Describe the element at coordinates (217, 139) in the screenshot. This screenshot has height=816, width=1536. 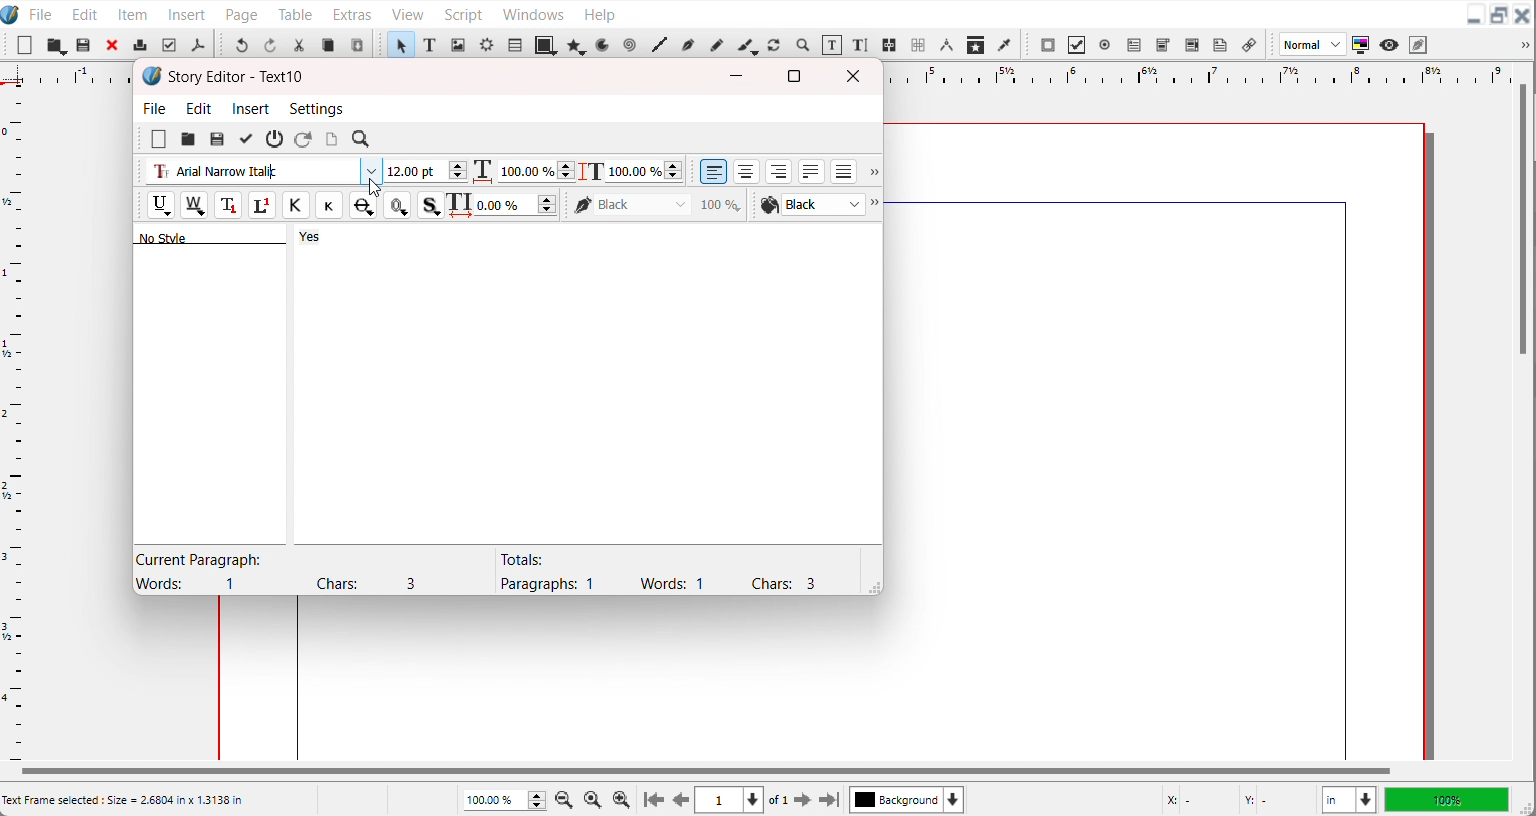
I see `Save` at that location.